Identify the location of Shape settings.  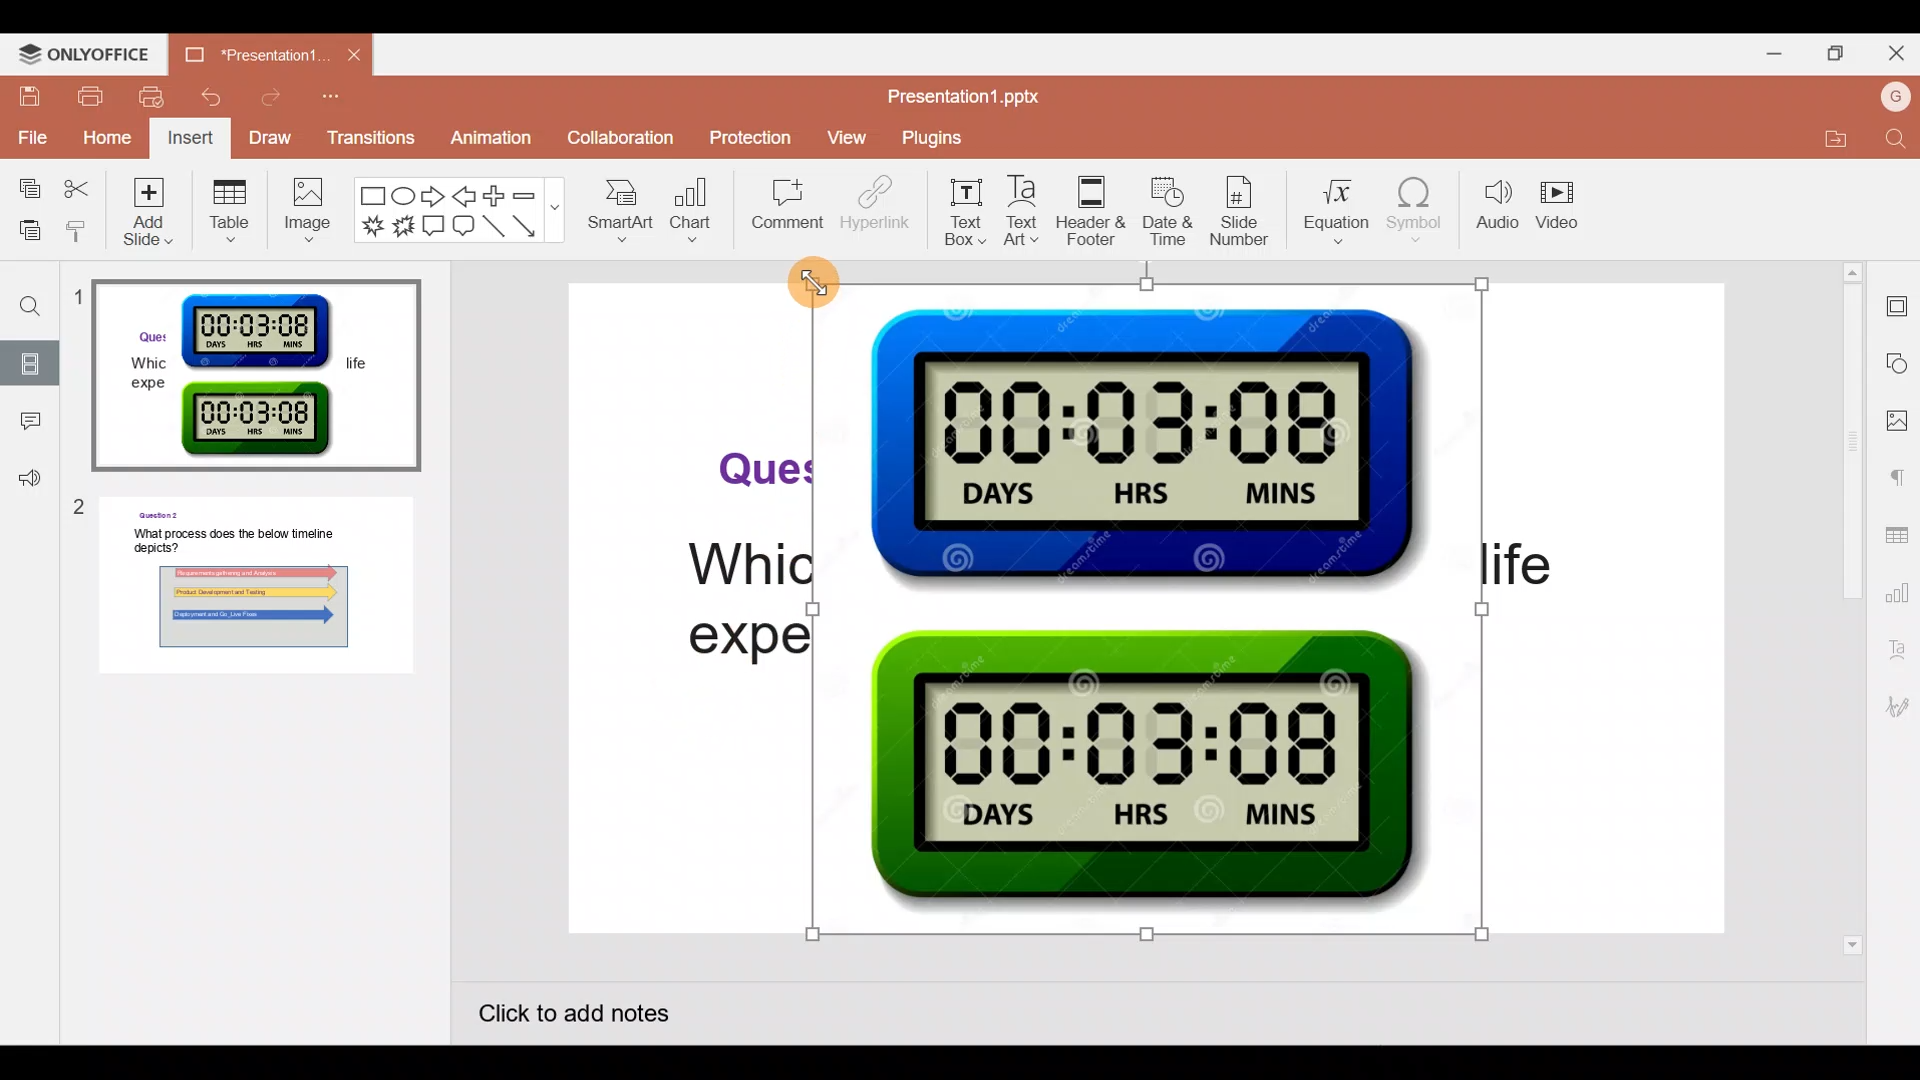
(1898, 363).